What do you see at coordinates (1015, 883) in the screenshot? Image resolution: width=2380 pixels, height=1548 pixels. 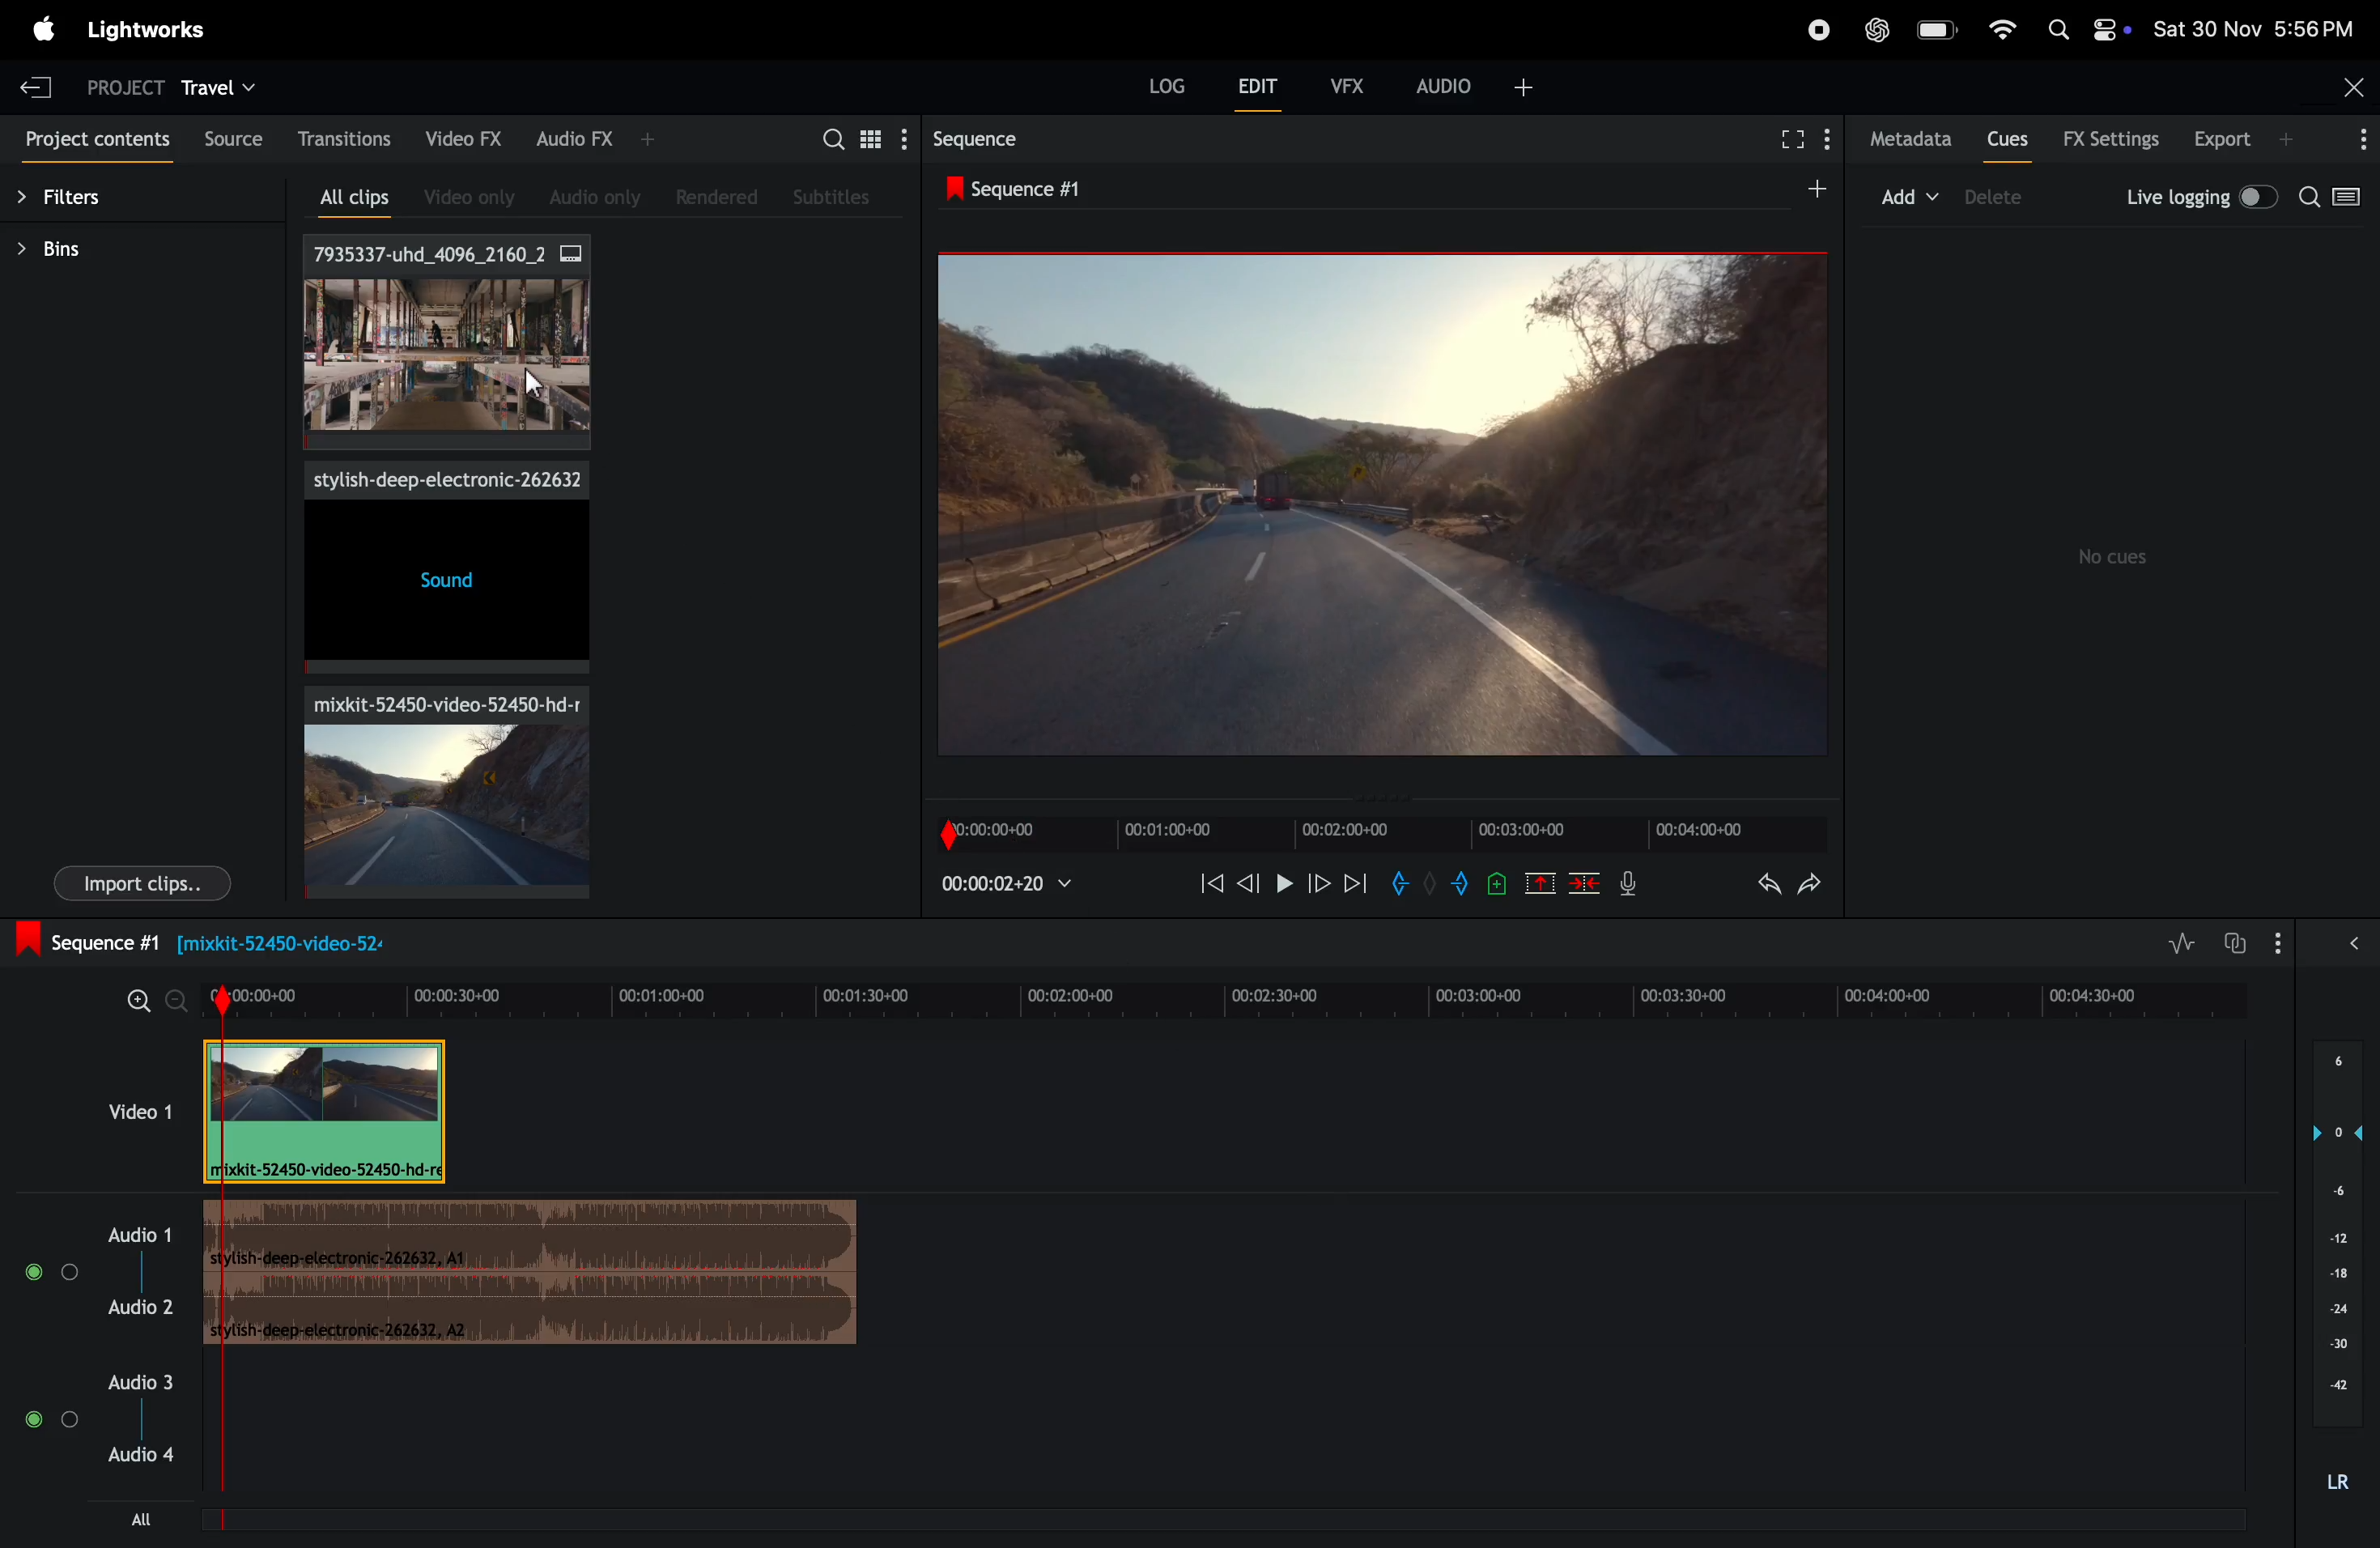 I see `playback time` at bounding box center [1015, 883].